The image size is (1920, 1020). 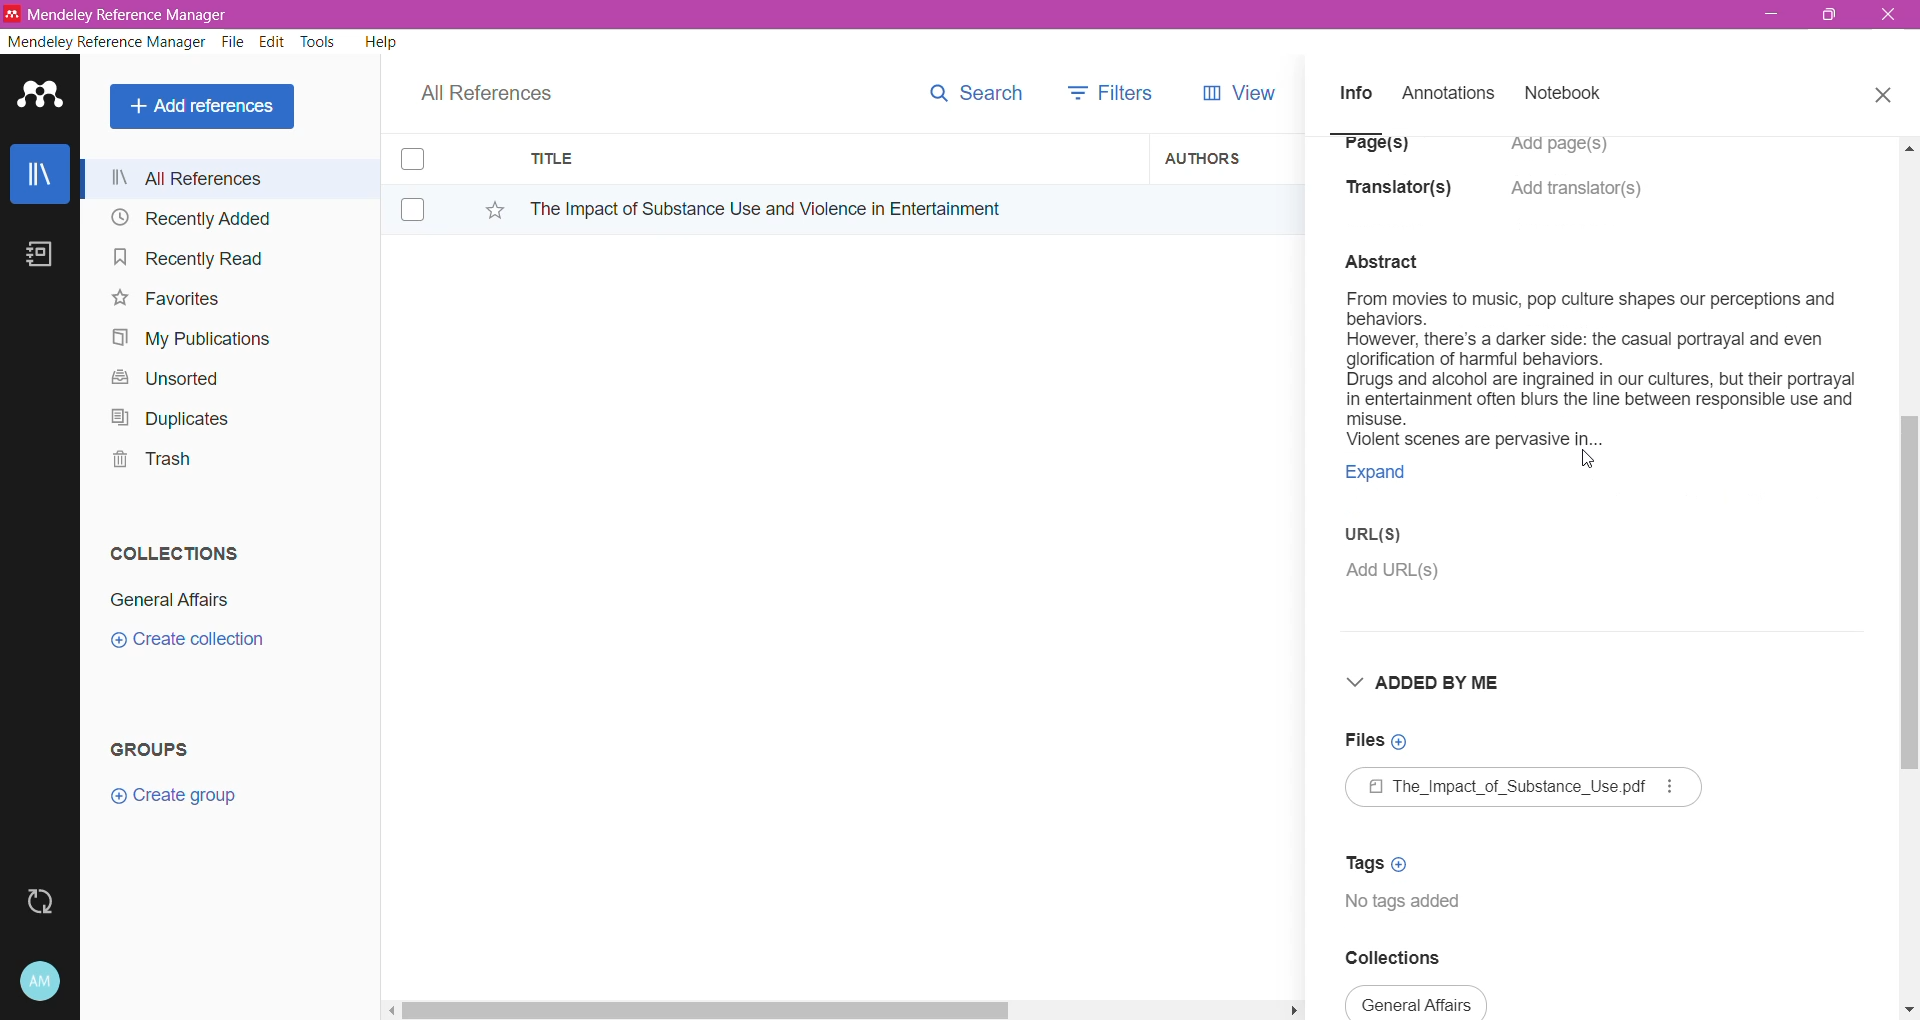 What do you see at coordinates (319, 42) in the screenshot?
I see `Tools` at bounding box center [319, 42].